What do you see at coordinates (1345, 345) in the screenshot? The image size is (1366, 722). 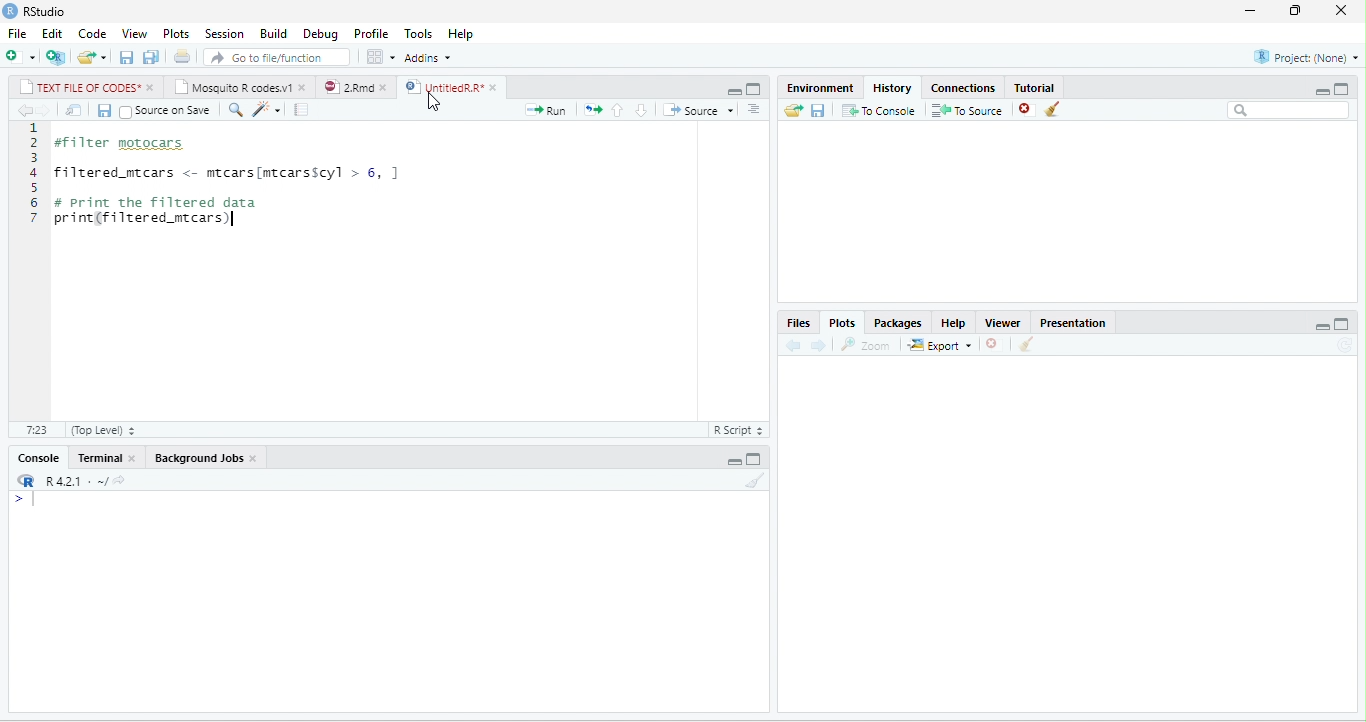 I see `refresh` at bounding box center [1345, 345].